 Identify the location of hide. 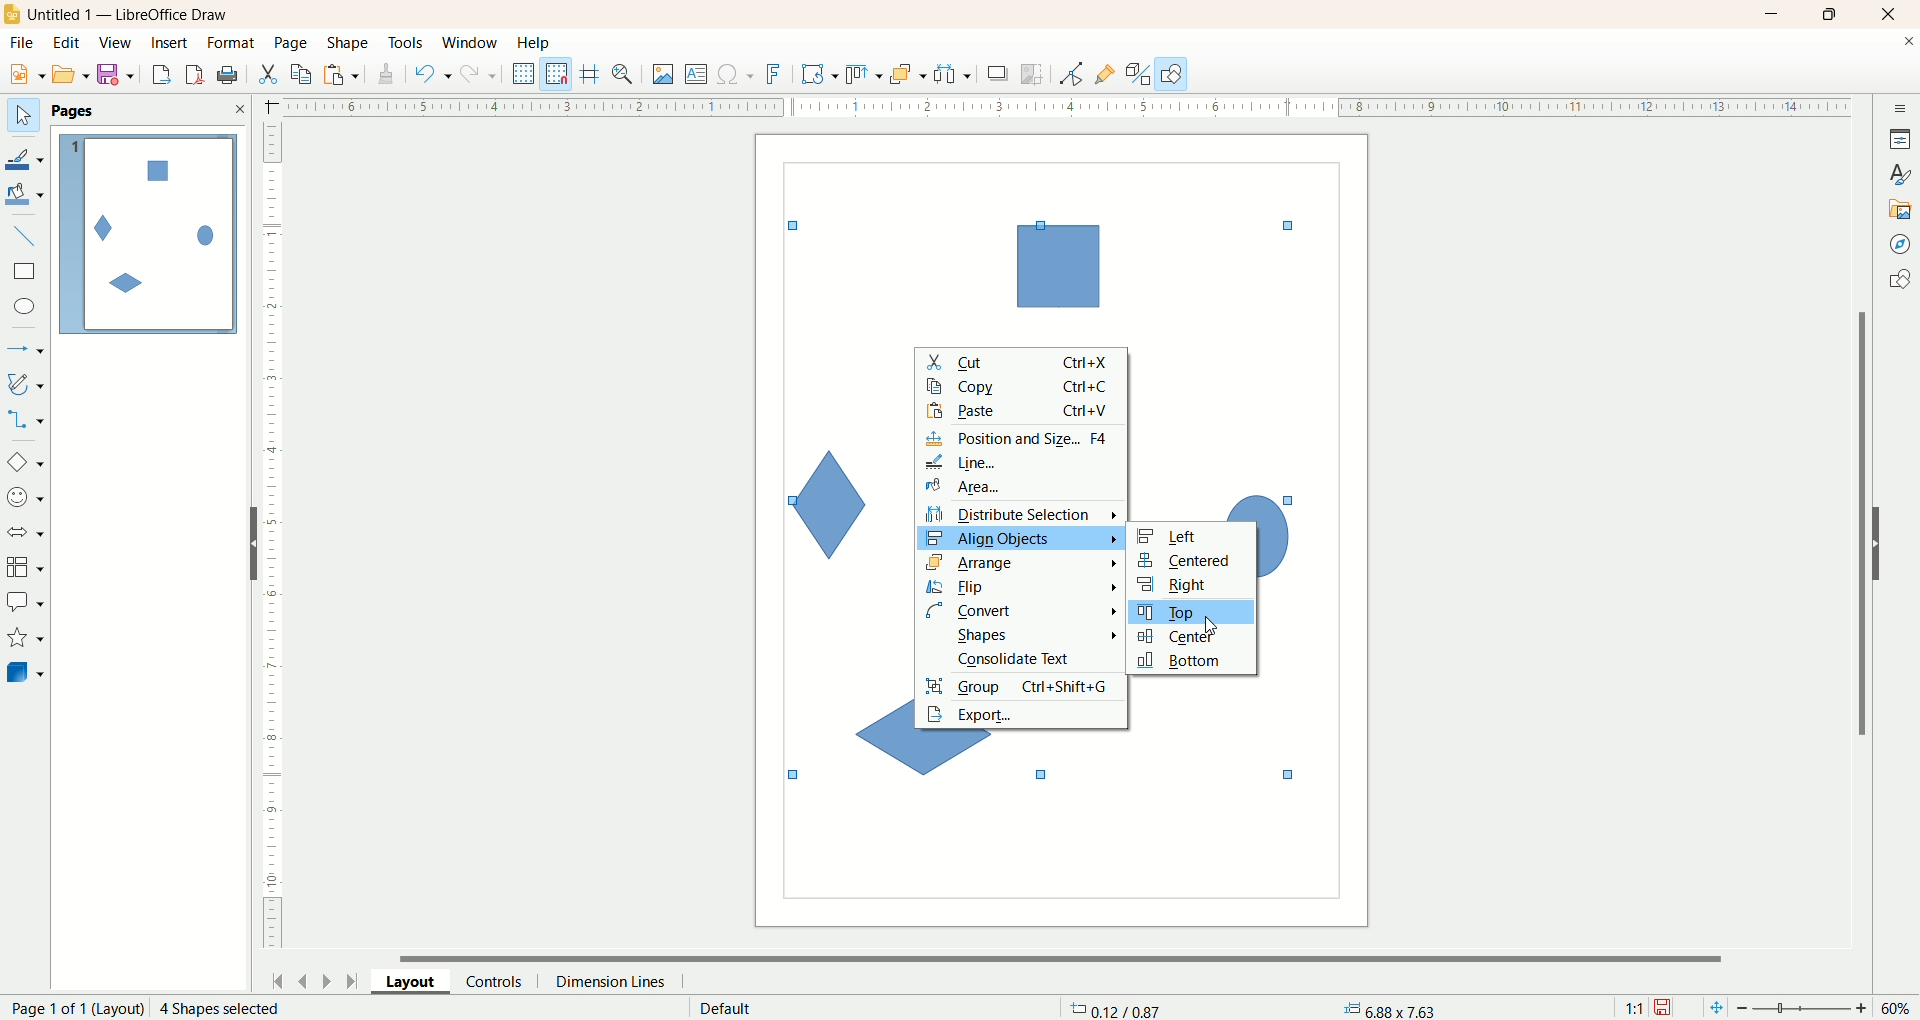
(245, 548).